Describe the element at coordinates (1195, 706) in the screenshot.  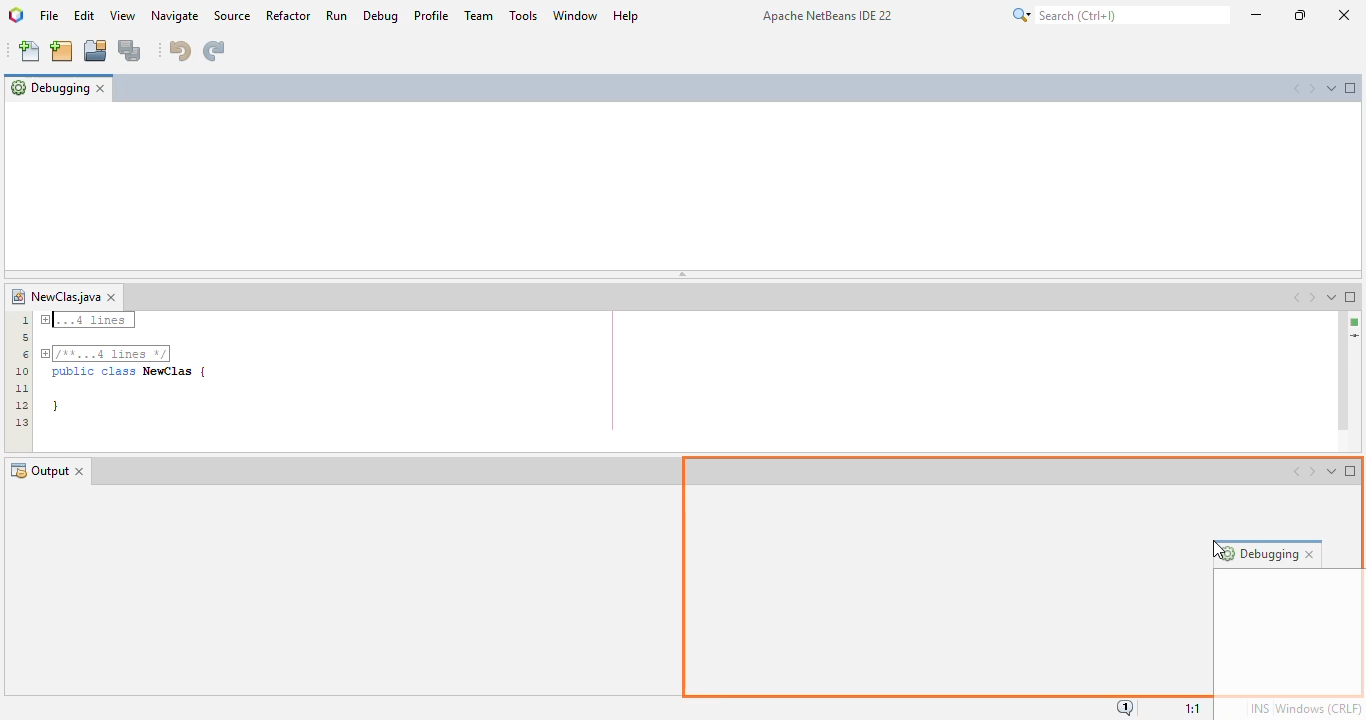
I see `1:1` at that location.